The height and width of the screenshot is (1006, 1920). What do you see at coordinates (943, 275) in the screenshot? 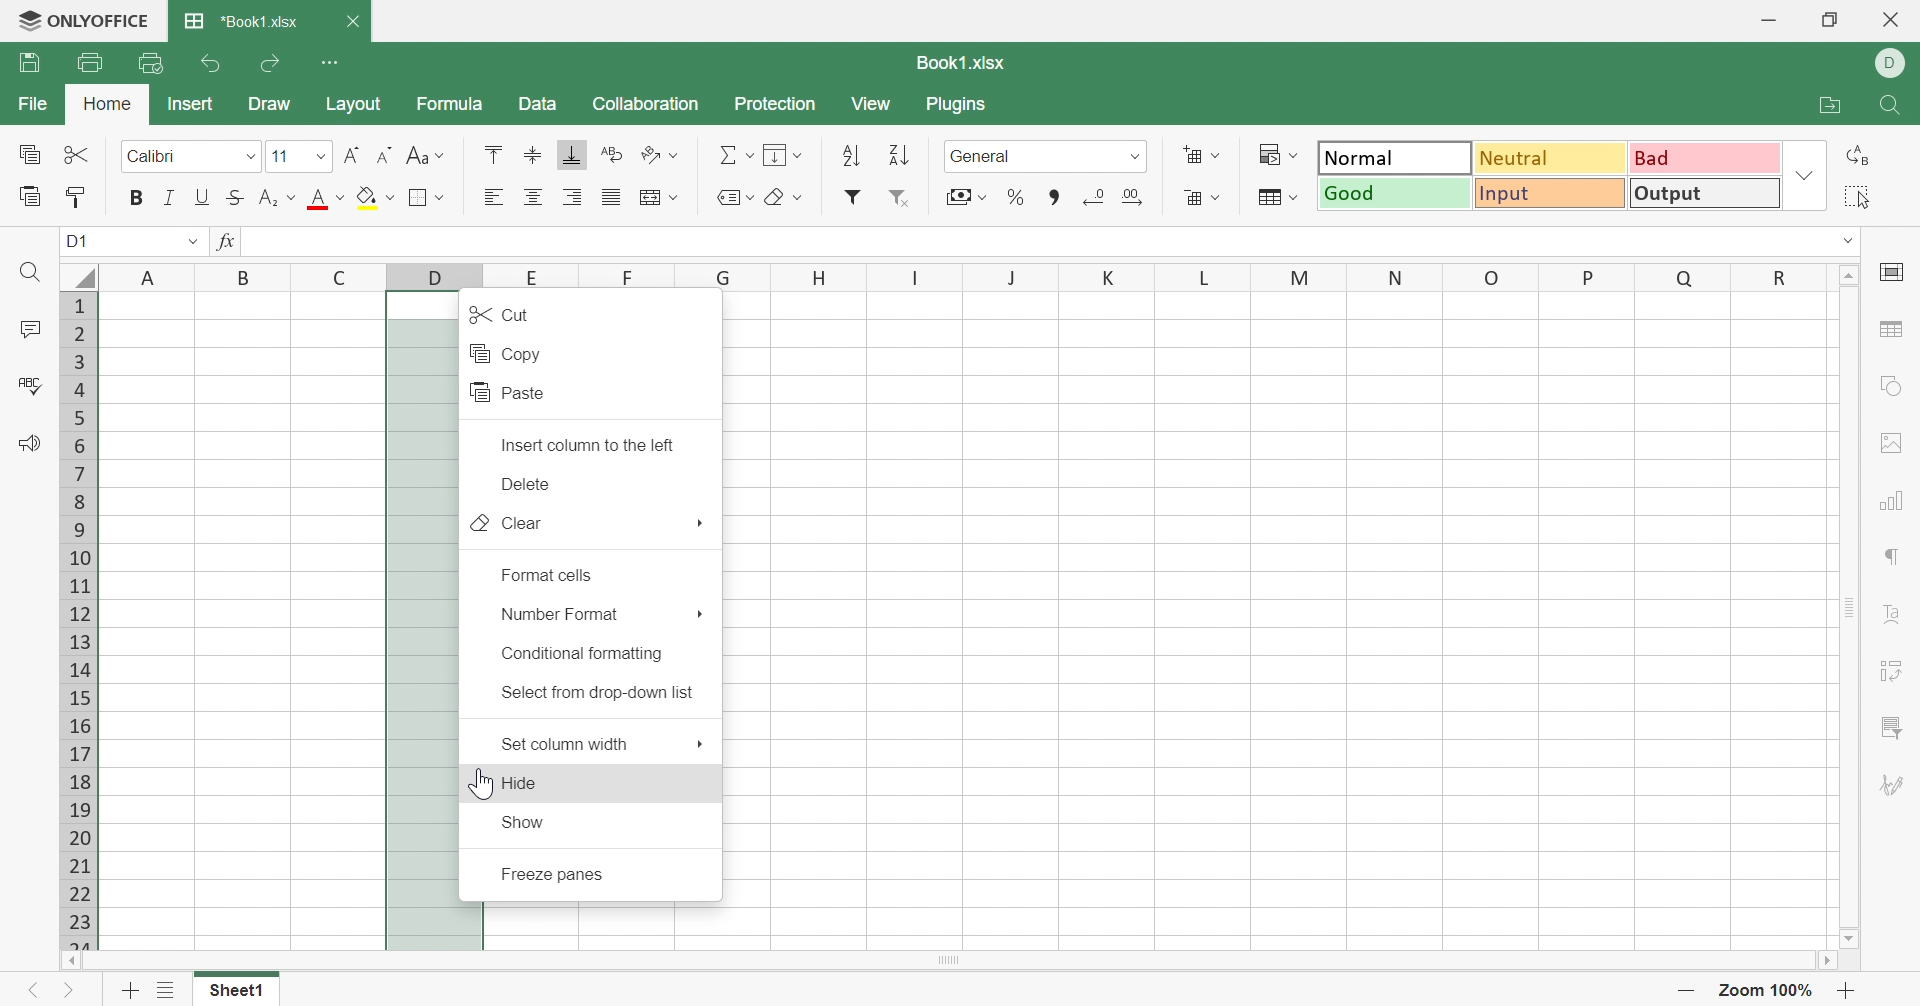
I see `Column Names` at bounding box center [943, 275].